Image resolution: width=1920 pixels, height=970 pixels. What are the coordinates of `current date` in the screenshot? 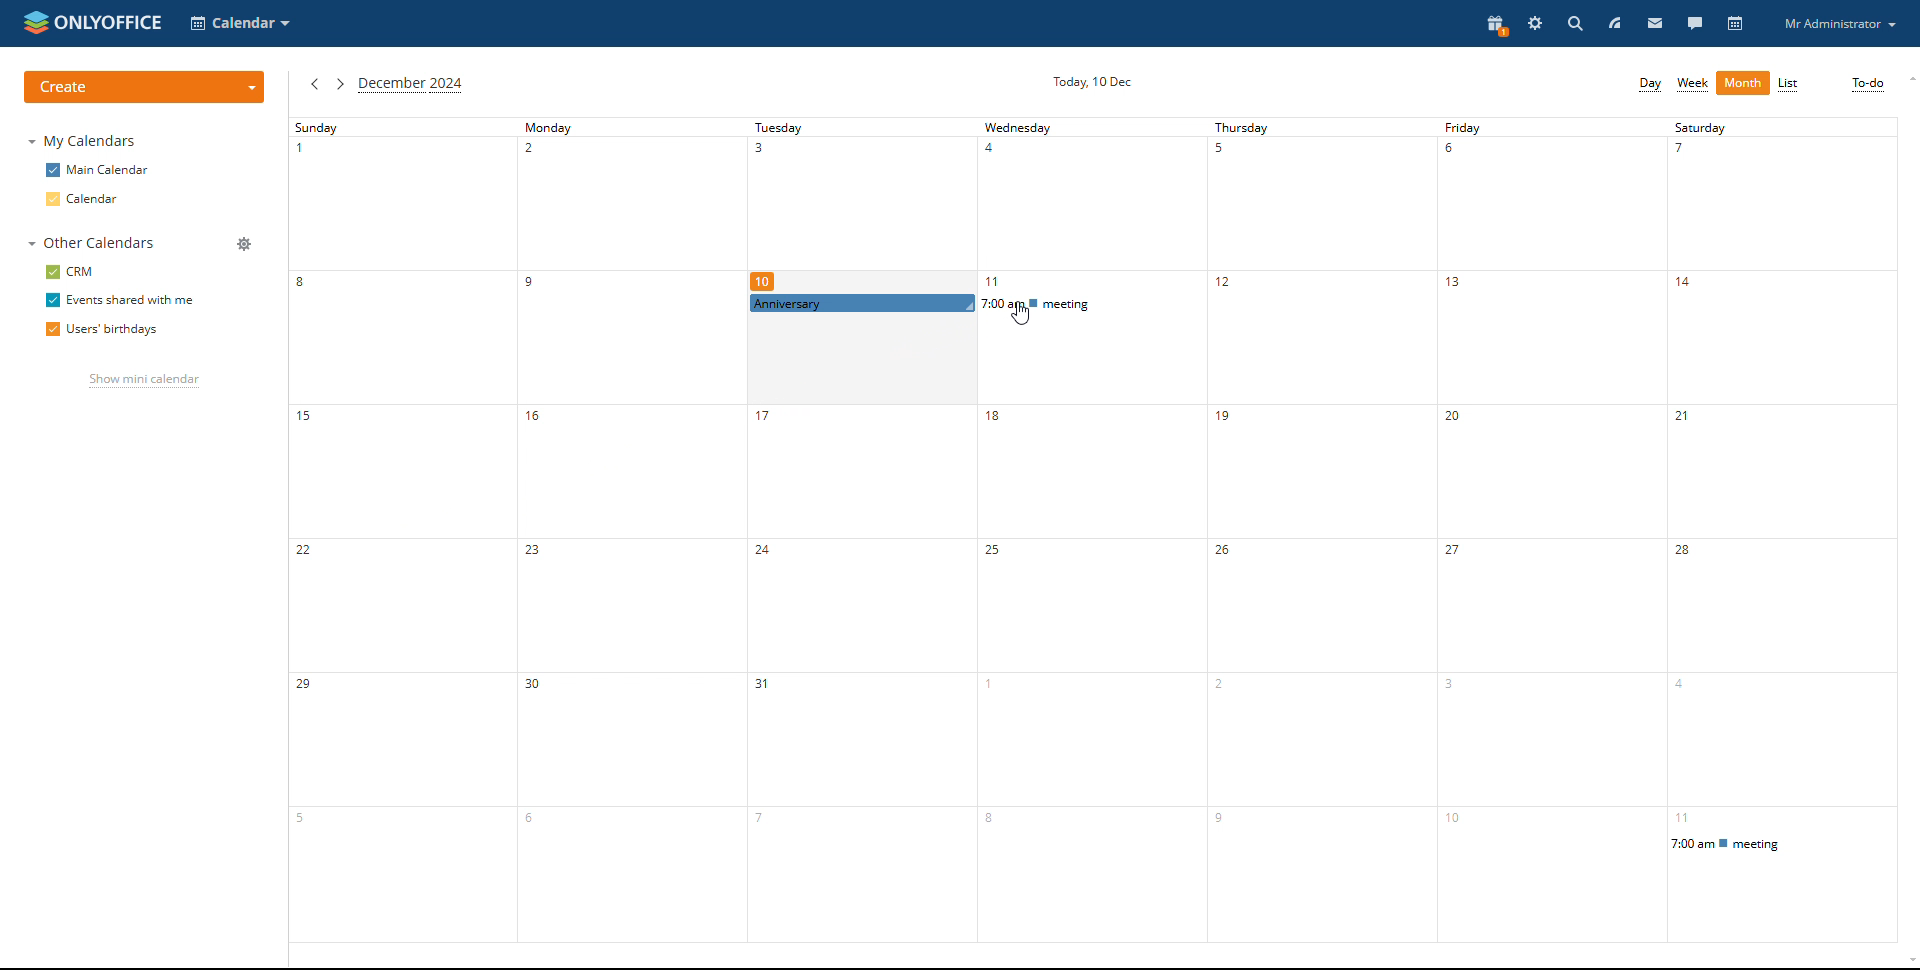 It's located at (1091, 81).